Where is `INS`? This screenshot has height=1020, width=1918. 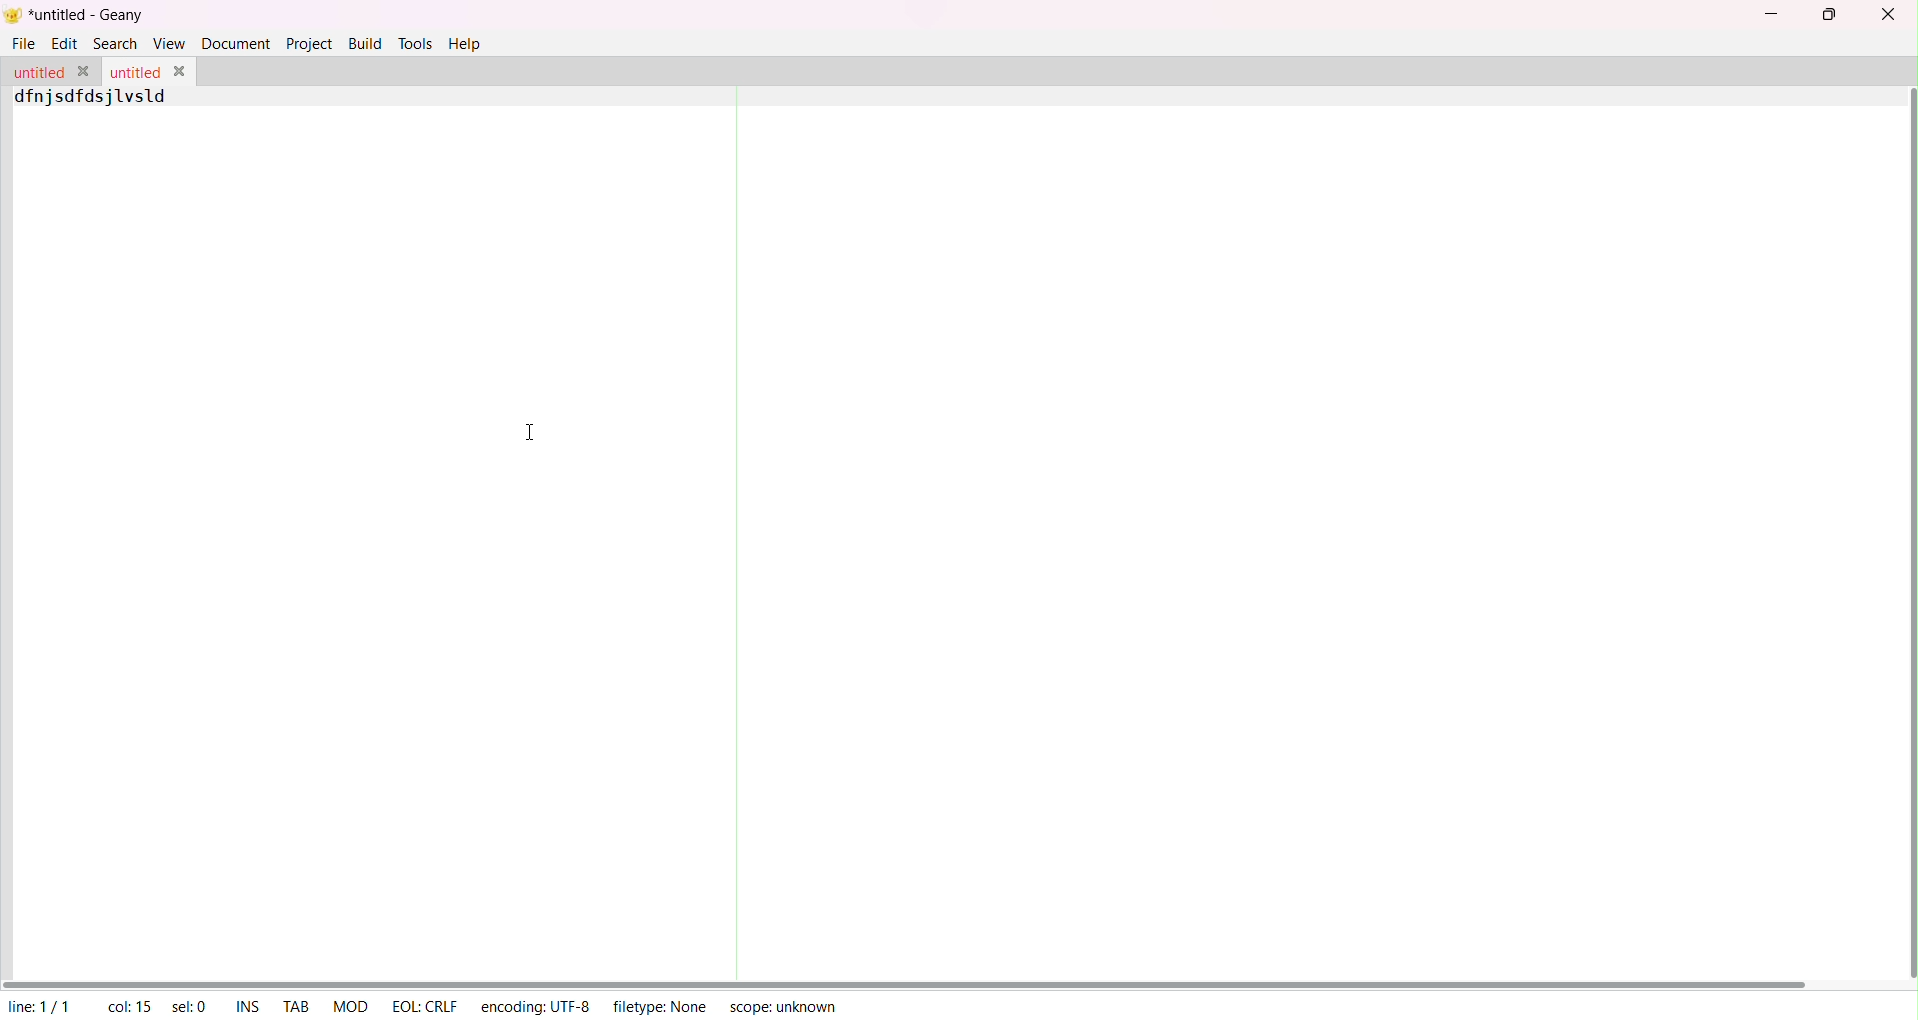
INS is located at coordinates (244, 1004).